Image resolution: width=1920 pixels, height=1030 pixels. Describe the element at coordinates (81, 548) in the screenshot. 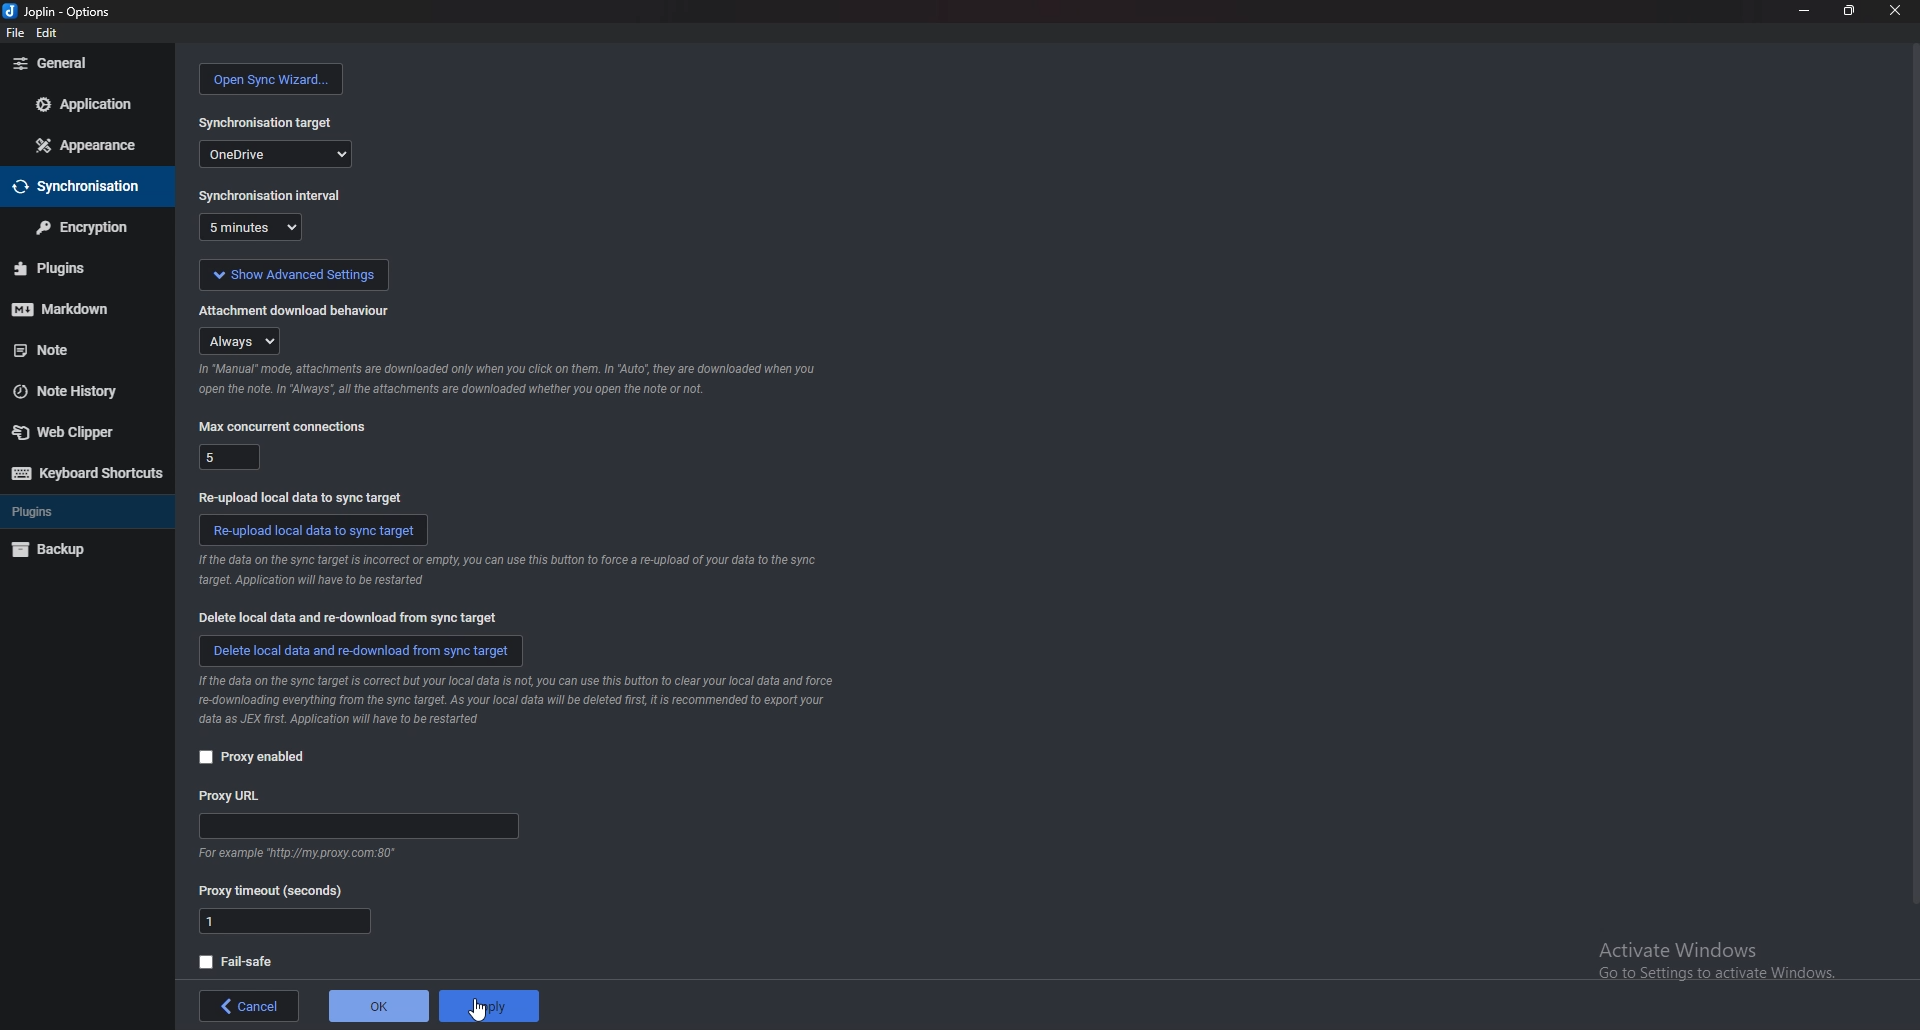

I see `backup` at that location.